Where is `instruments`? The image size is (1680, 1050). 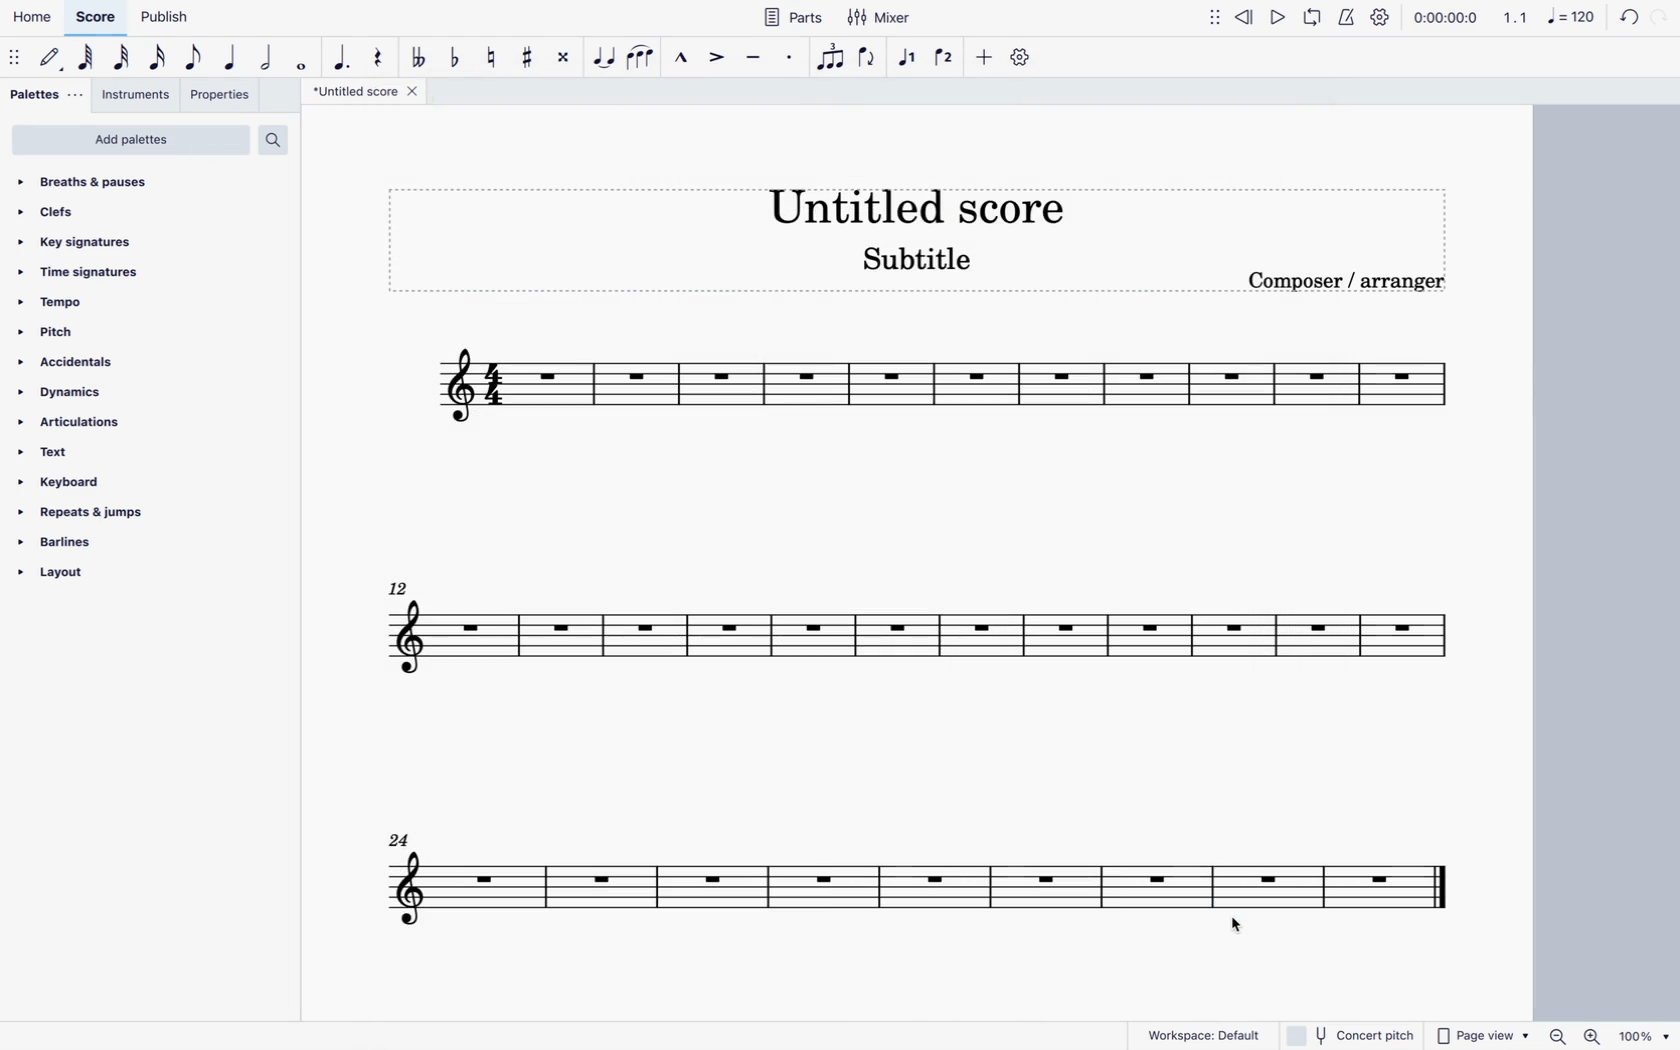
instruments is located at coordinates (138, 95).